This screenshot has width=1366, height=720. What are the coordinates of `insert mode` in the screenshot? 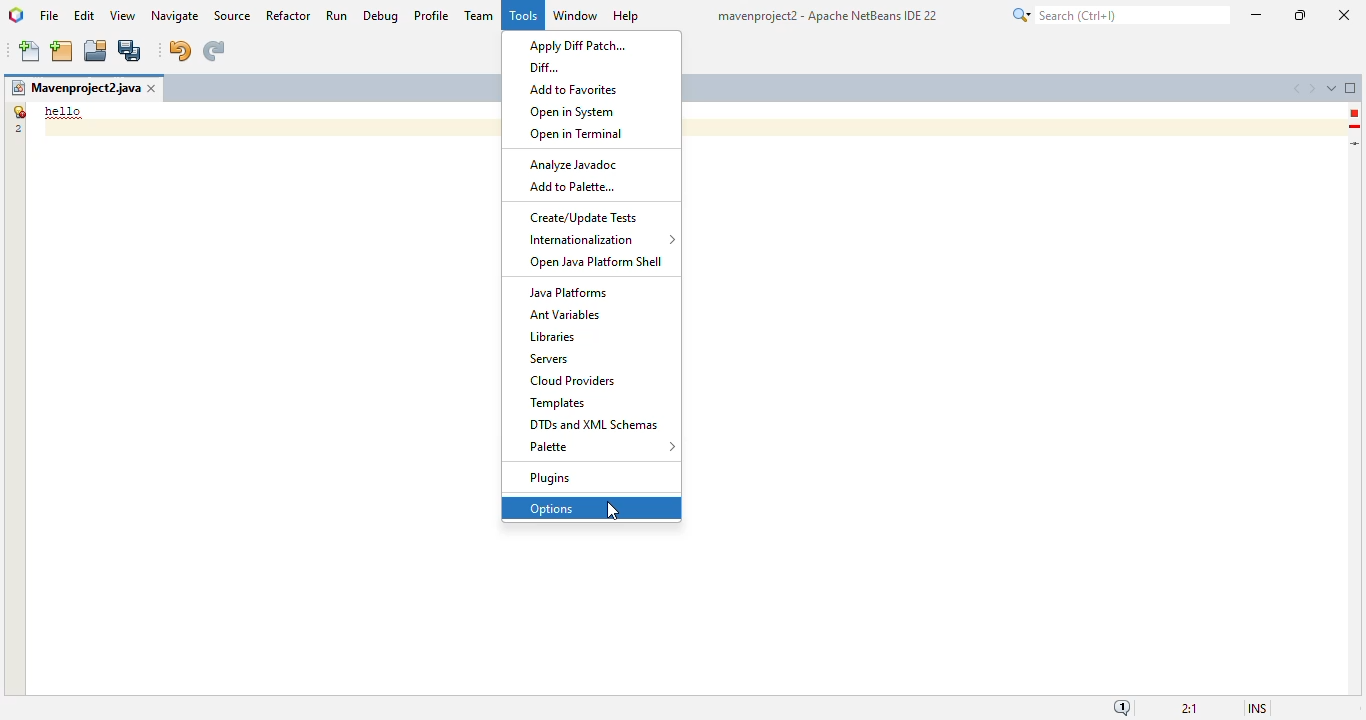 It's located at (1257, 709).